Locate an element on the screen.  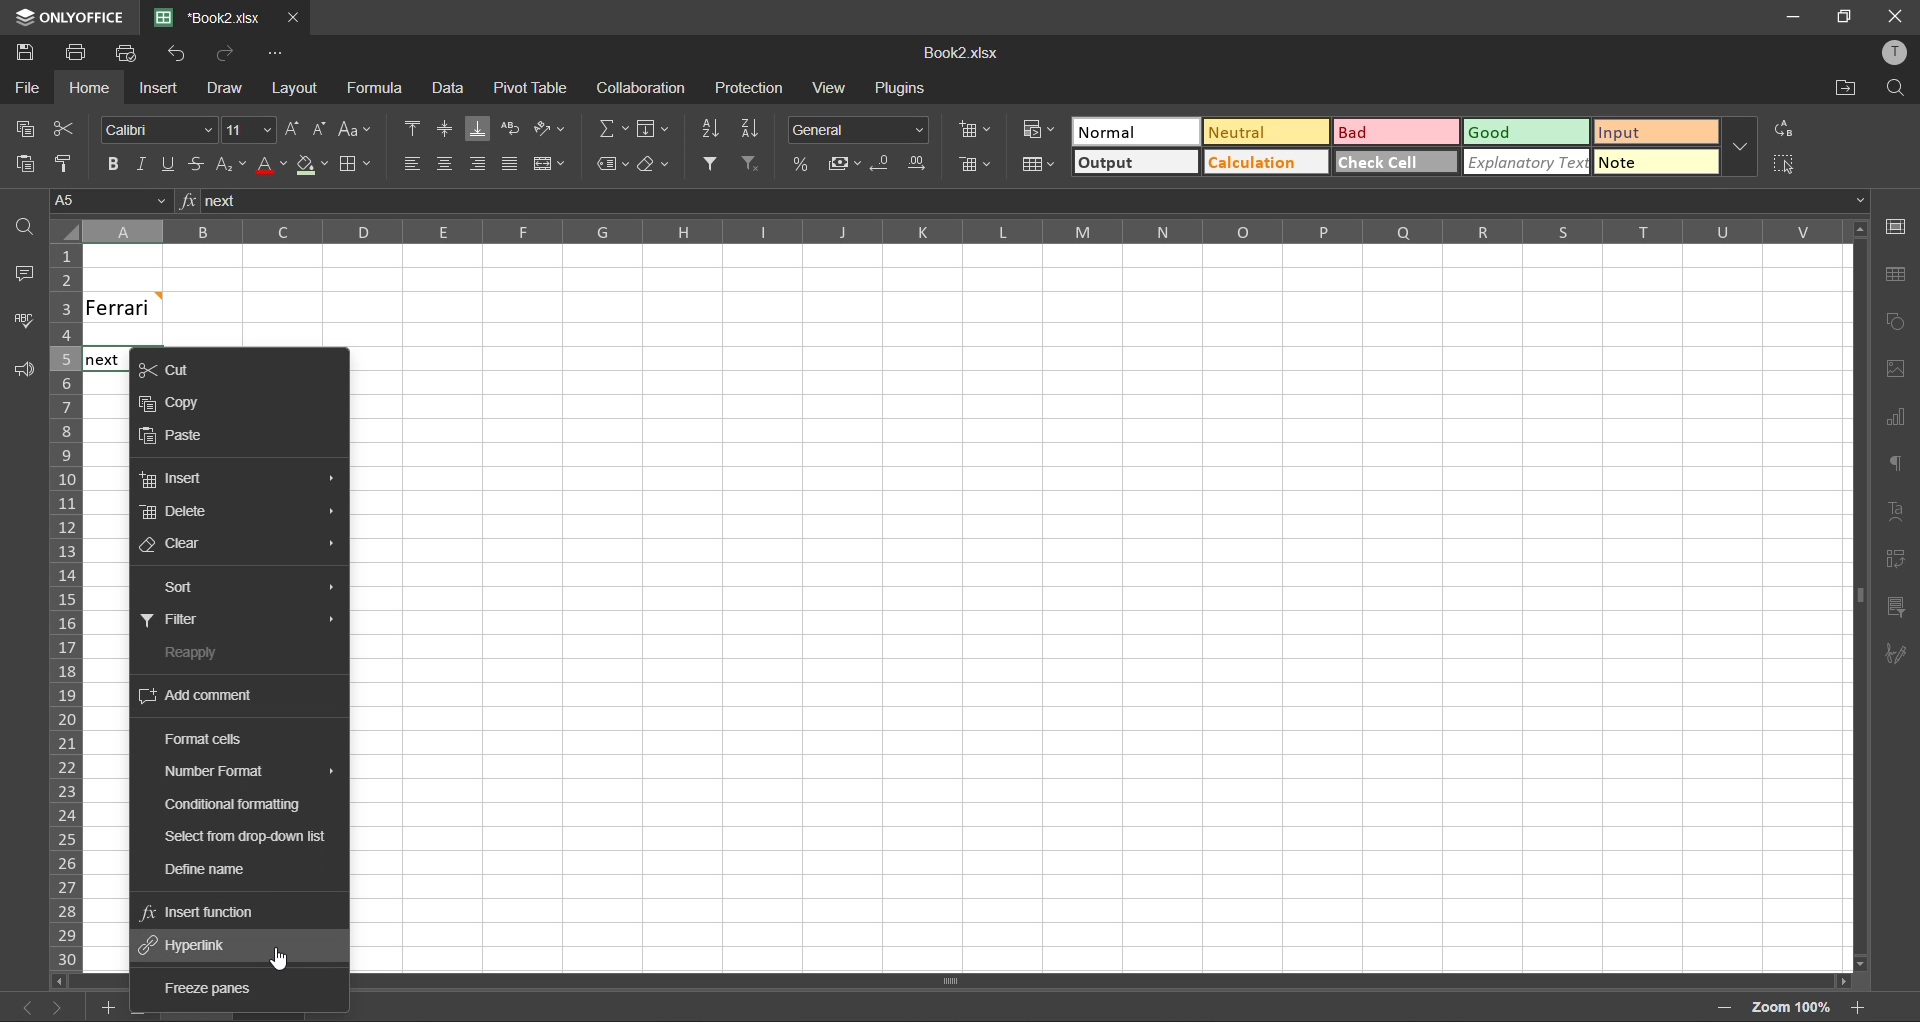
table is located at coordinates (1895, 274).